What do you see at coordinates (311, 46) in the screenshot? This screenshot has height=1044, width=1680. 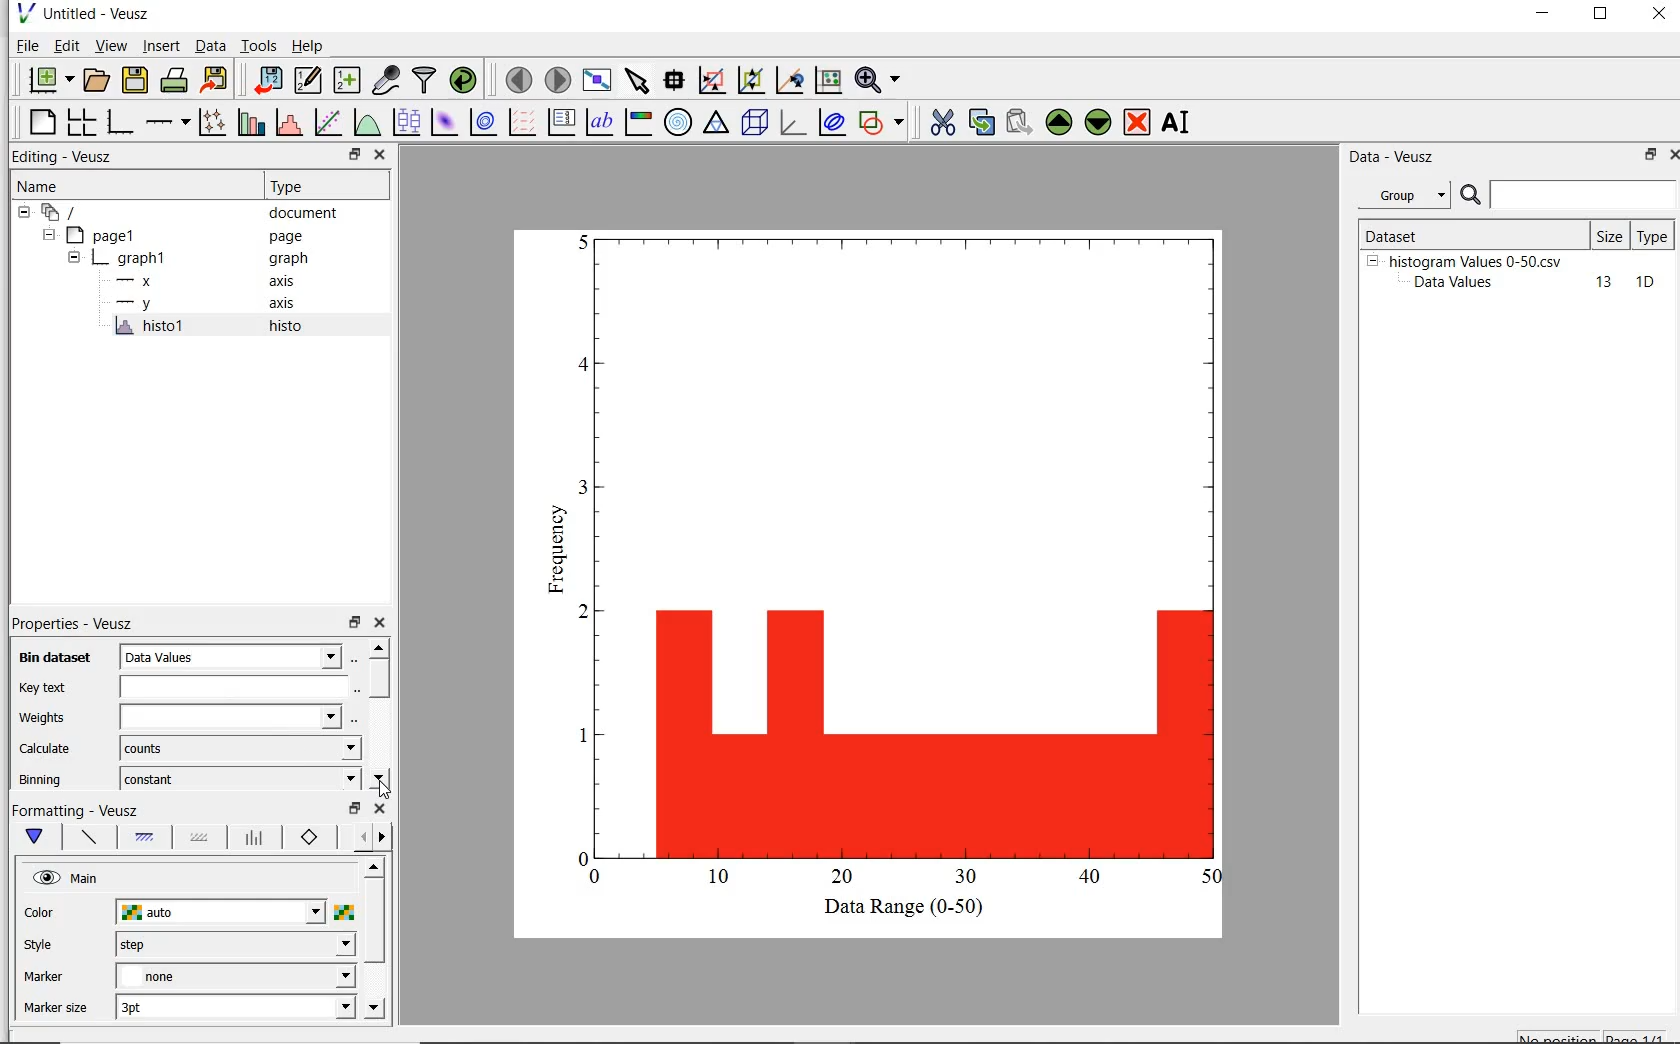 I see `help` at bounding box center [311, 46].